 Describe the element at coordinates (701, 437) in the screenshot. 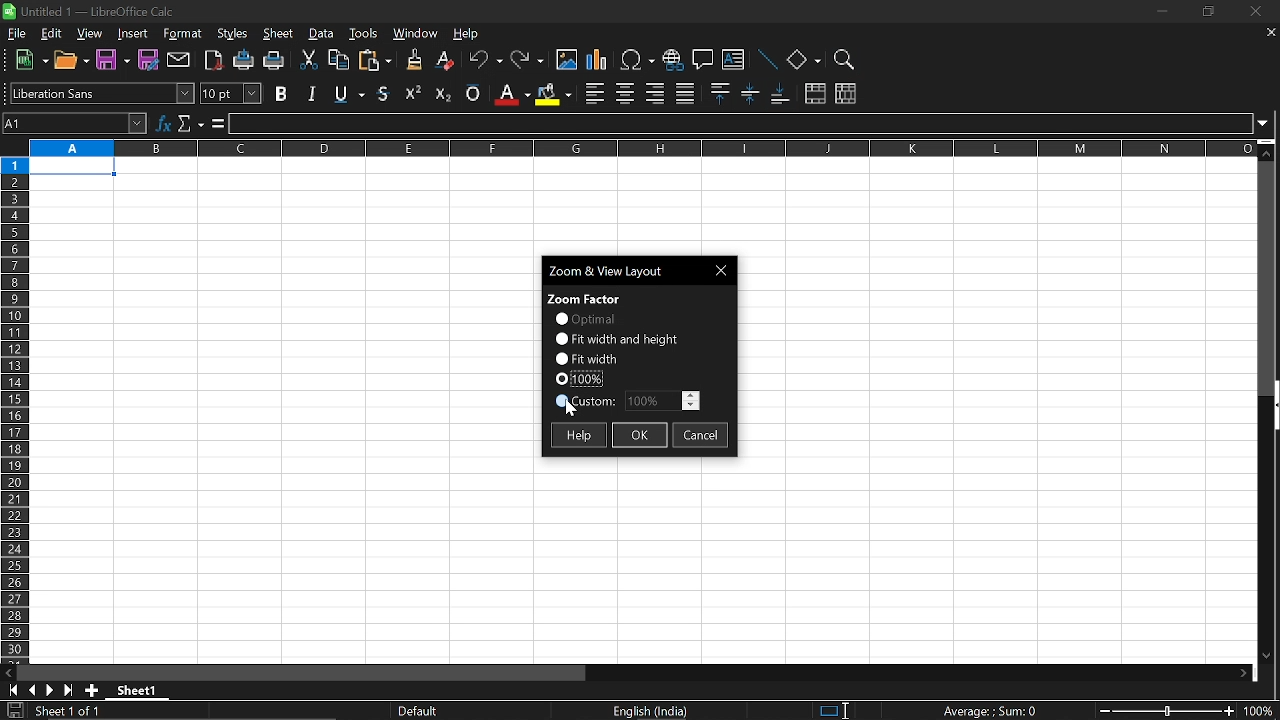

I see `cancel` at that location.